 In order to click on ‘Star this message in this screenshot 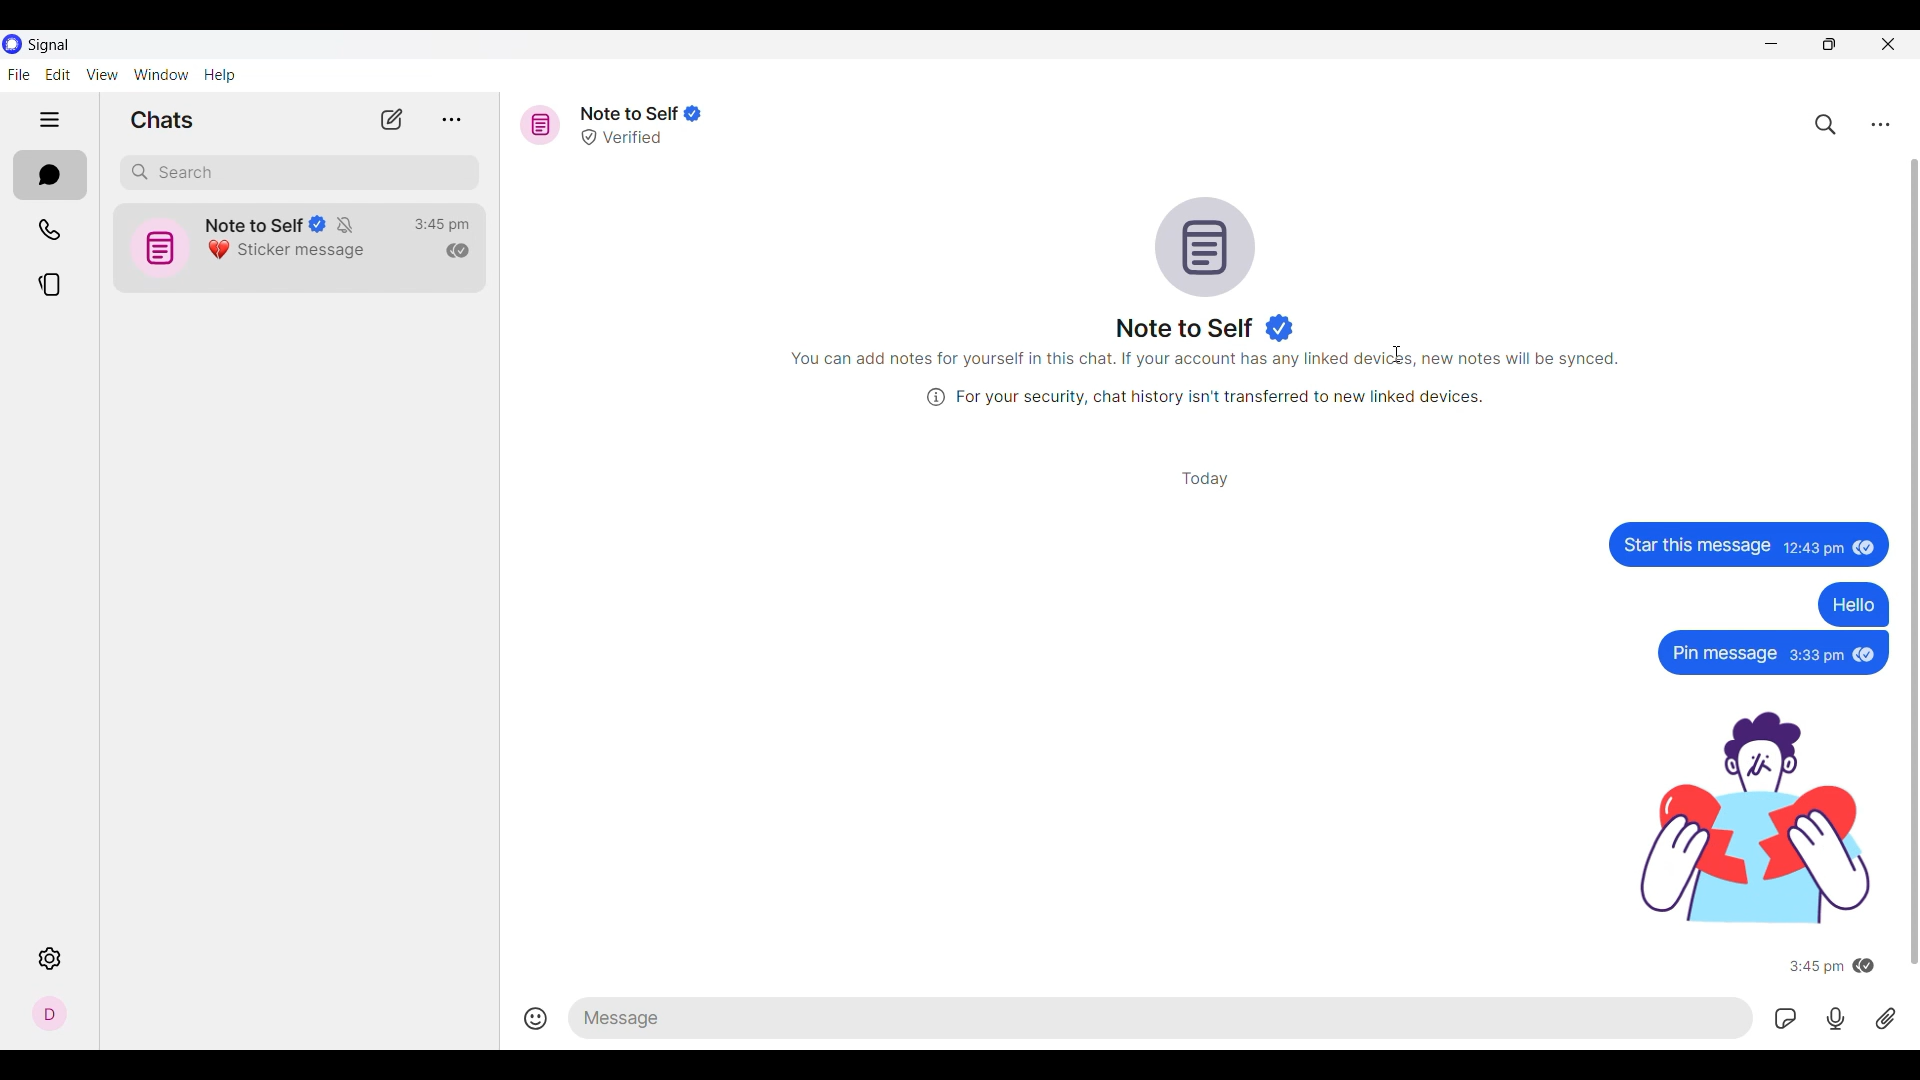, I will do `click(1699, 547)`.